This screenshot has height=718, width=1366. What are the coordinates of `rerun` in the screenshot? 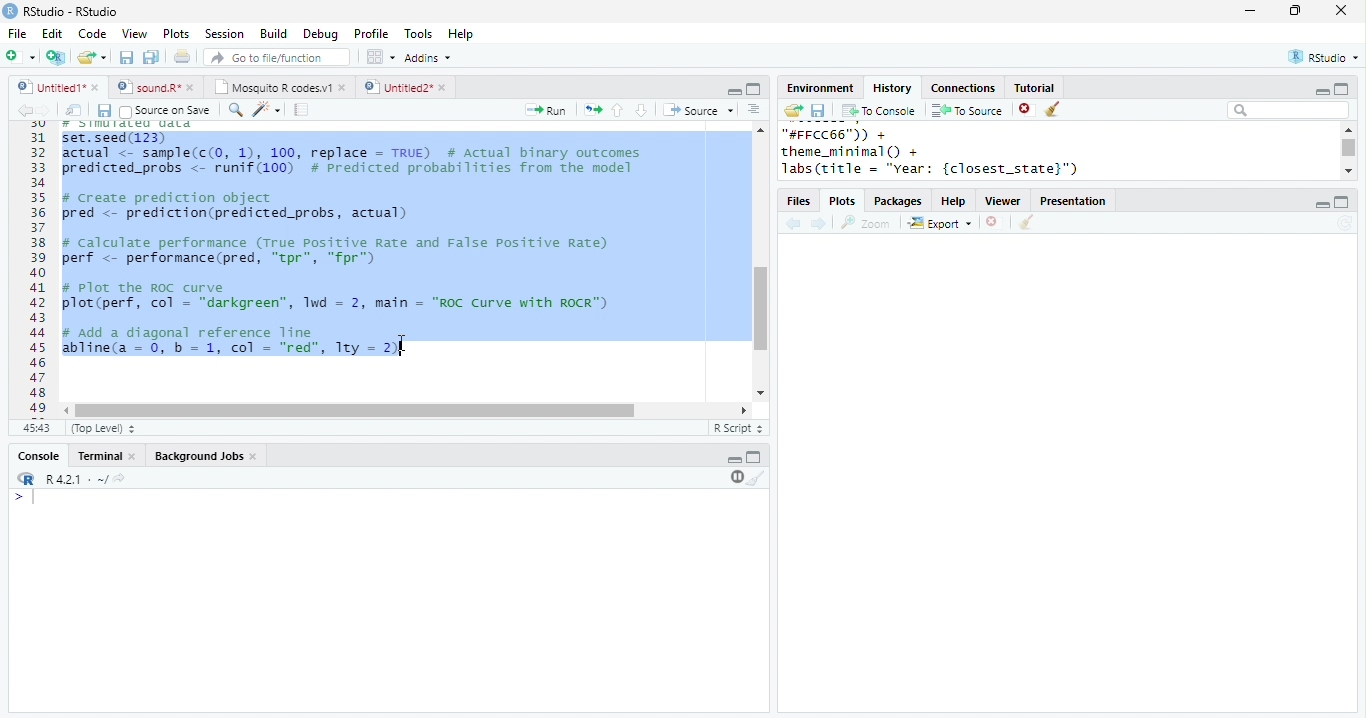 It's located at (593, 110).